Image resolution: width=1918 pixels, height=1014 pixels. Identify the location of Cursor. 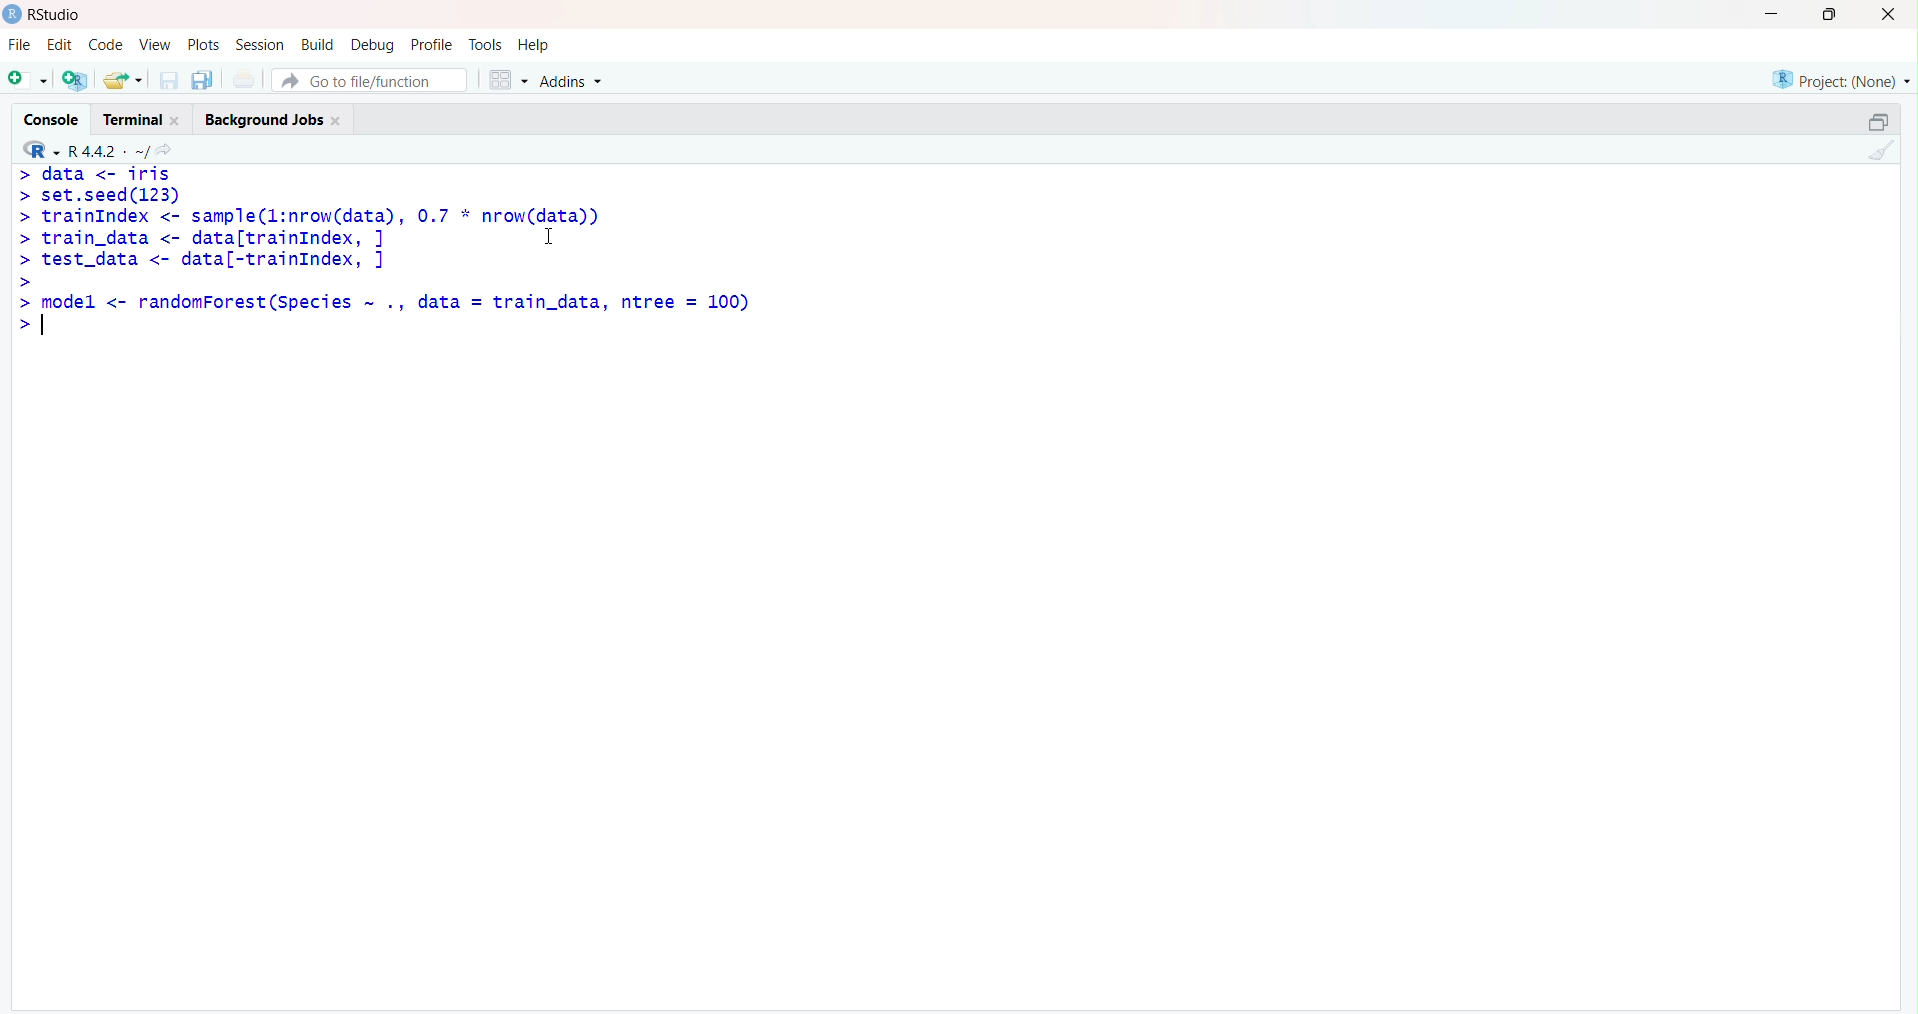
(558, 236).